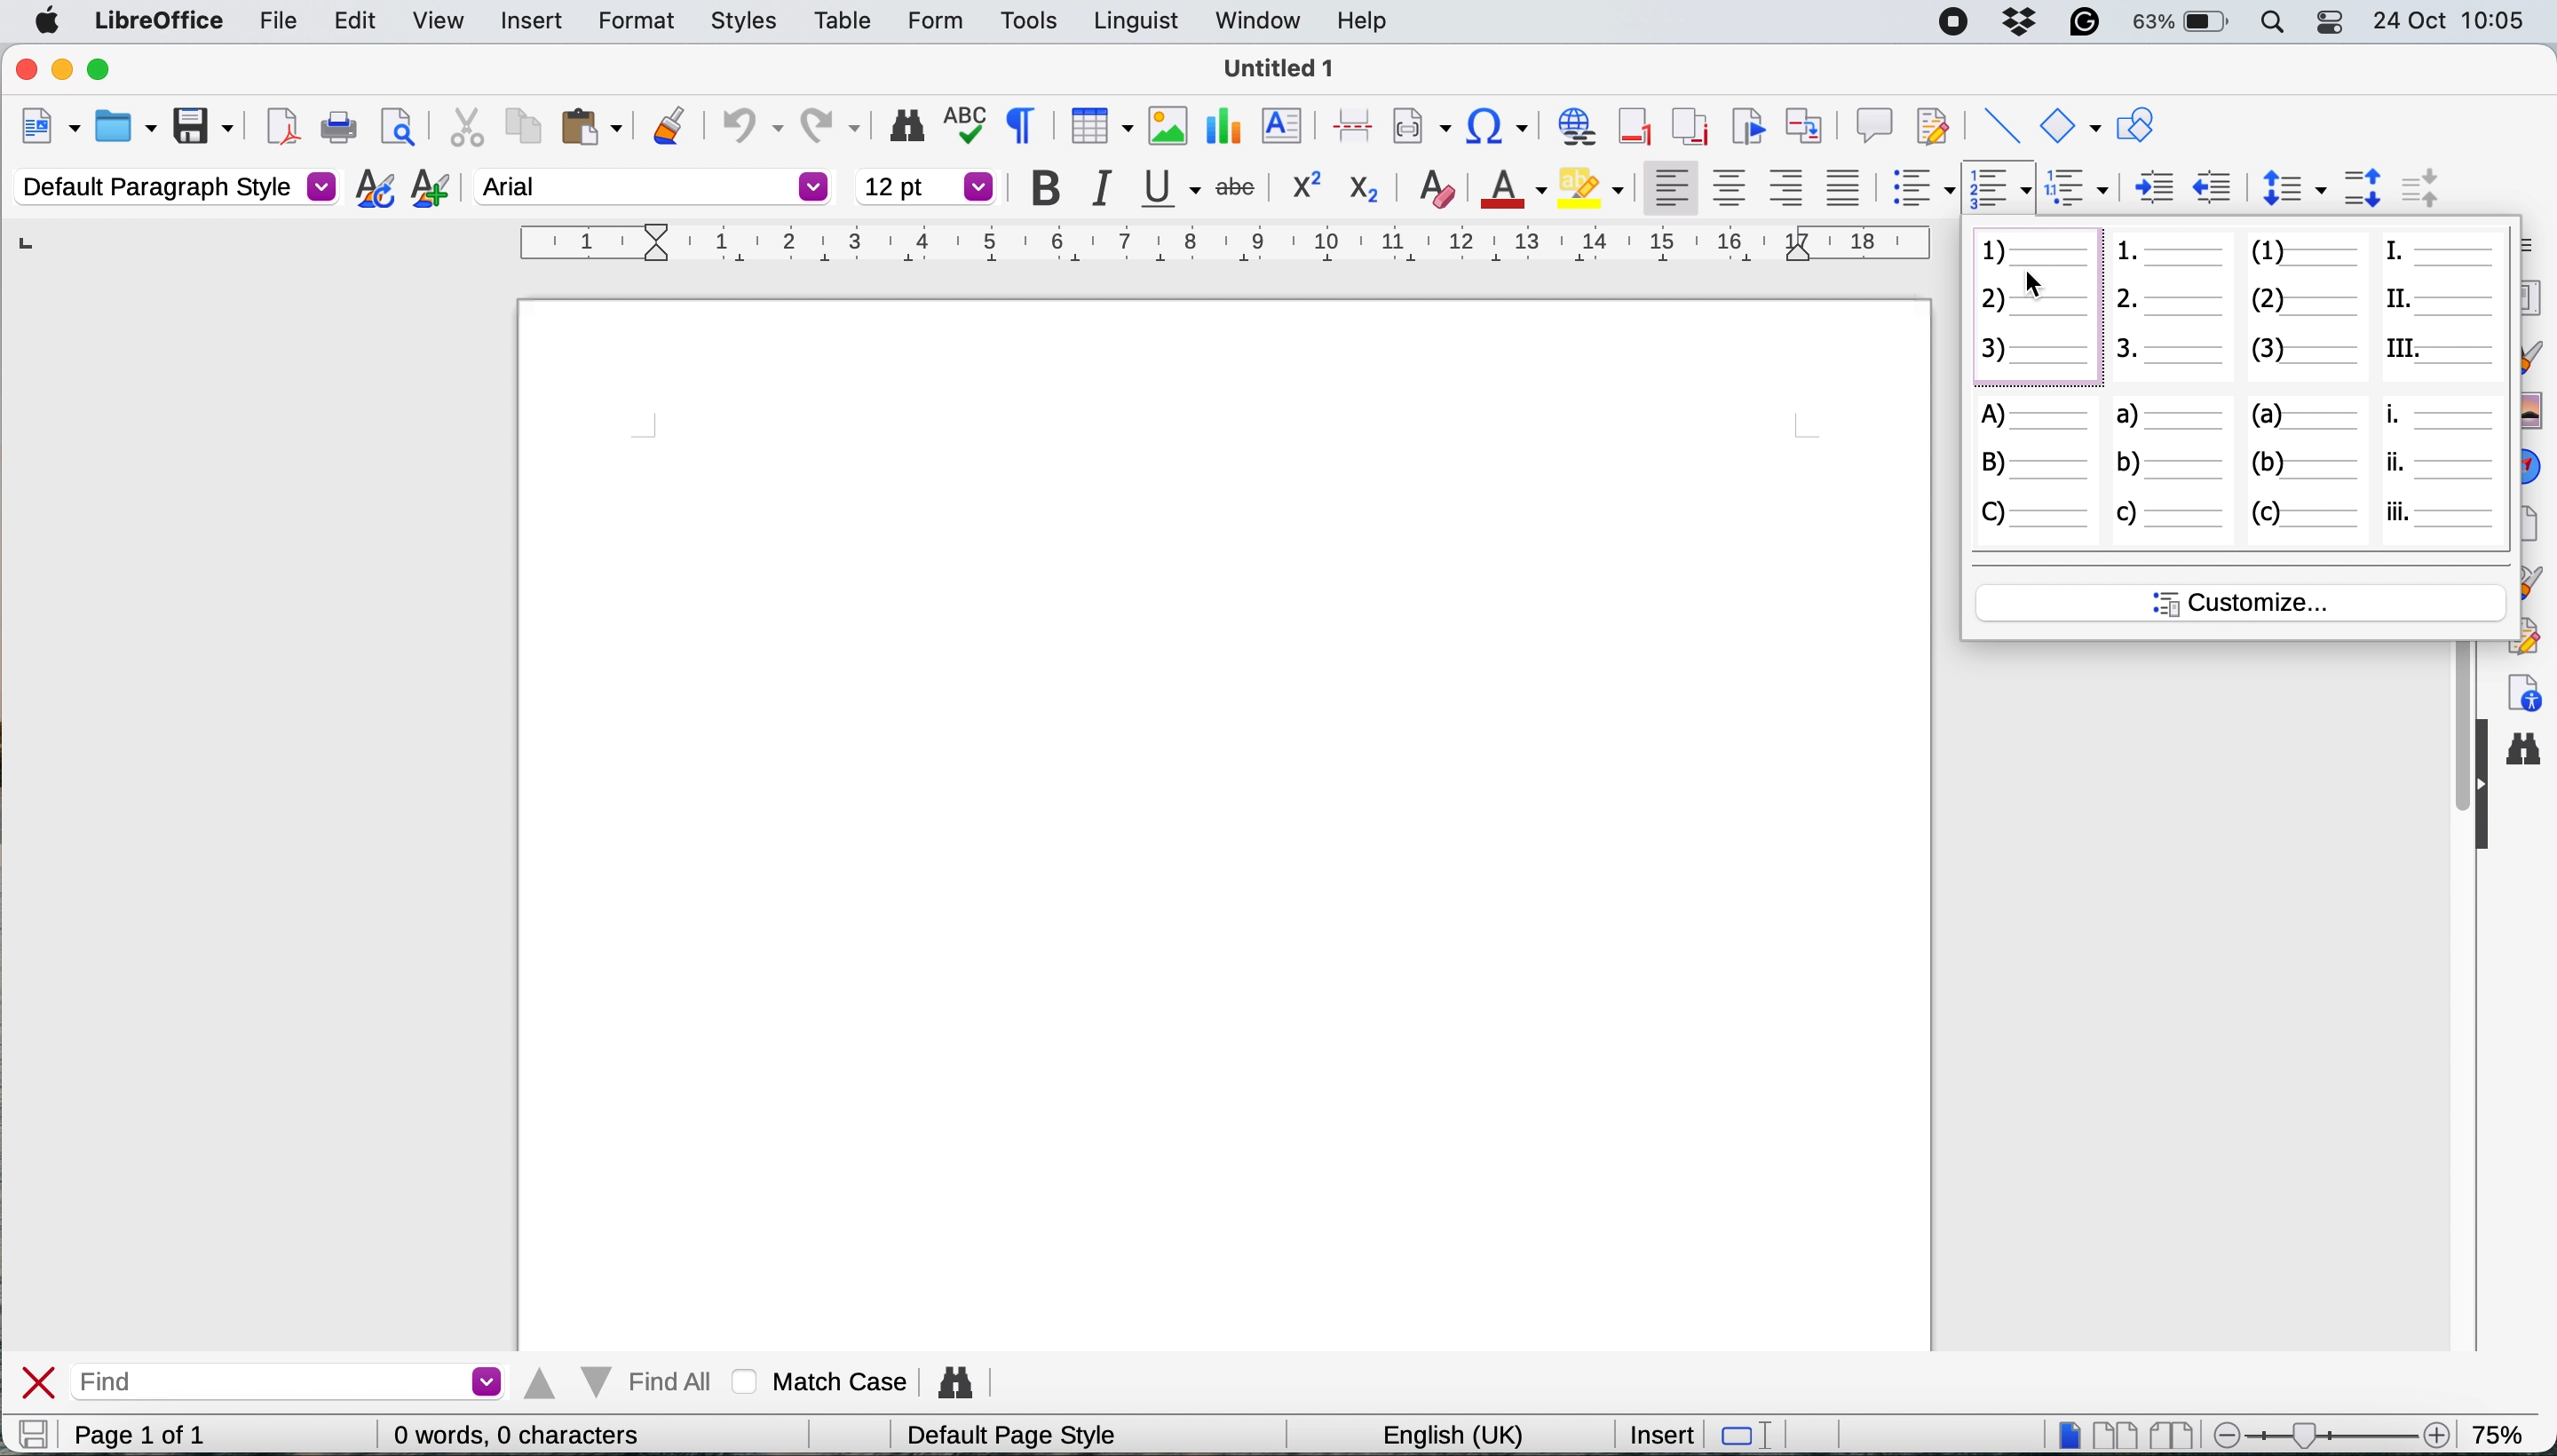 Image resolution: width=2557 pixels, height=1456 pixels. Describe the element at coordinates (2069, 1433) in the screenshot. I see `single page view` at that location.